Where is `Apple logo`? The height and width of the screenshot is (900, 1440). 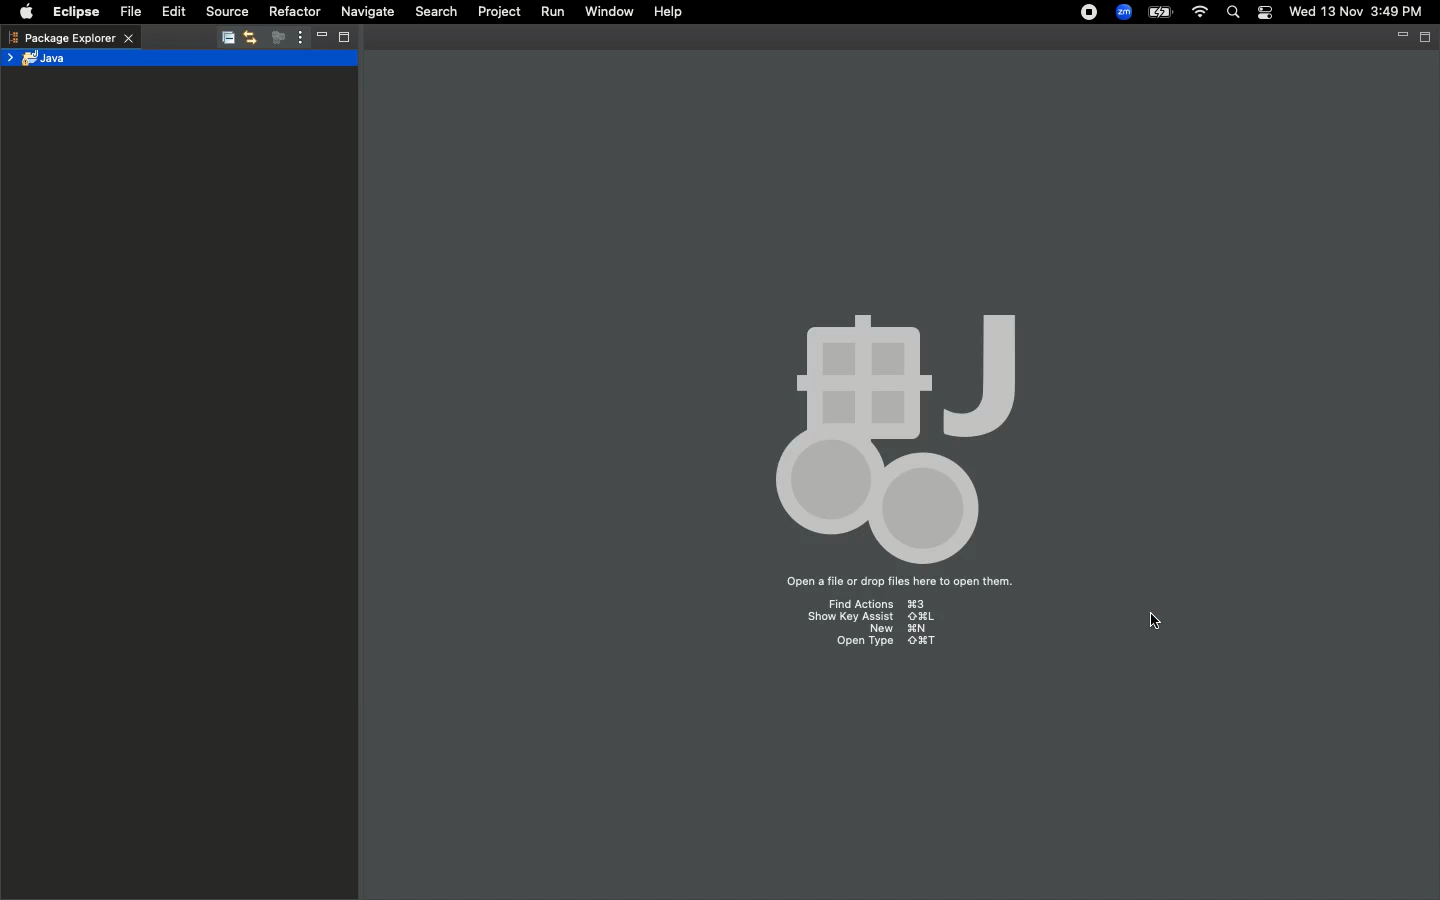 Apple logo is located at coordinates (26, 12).